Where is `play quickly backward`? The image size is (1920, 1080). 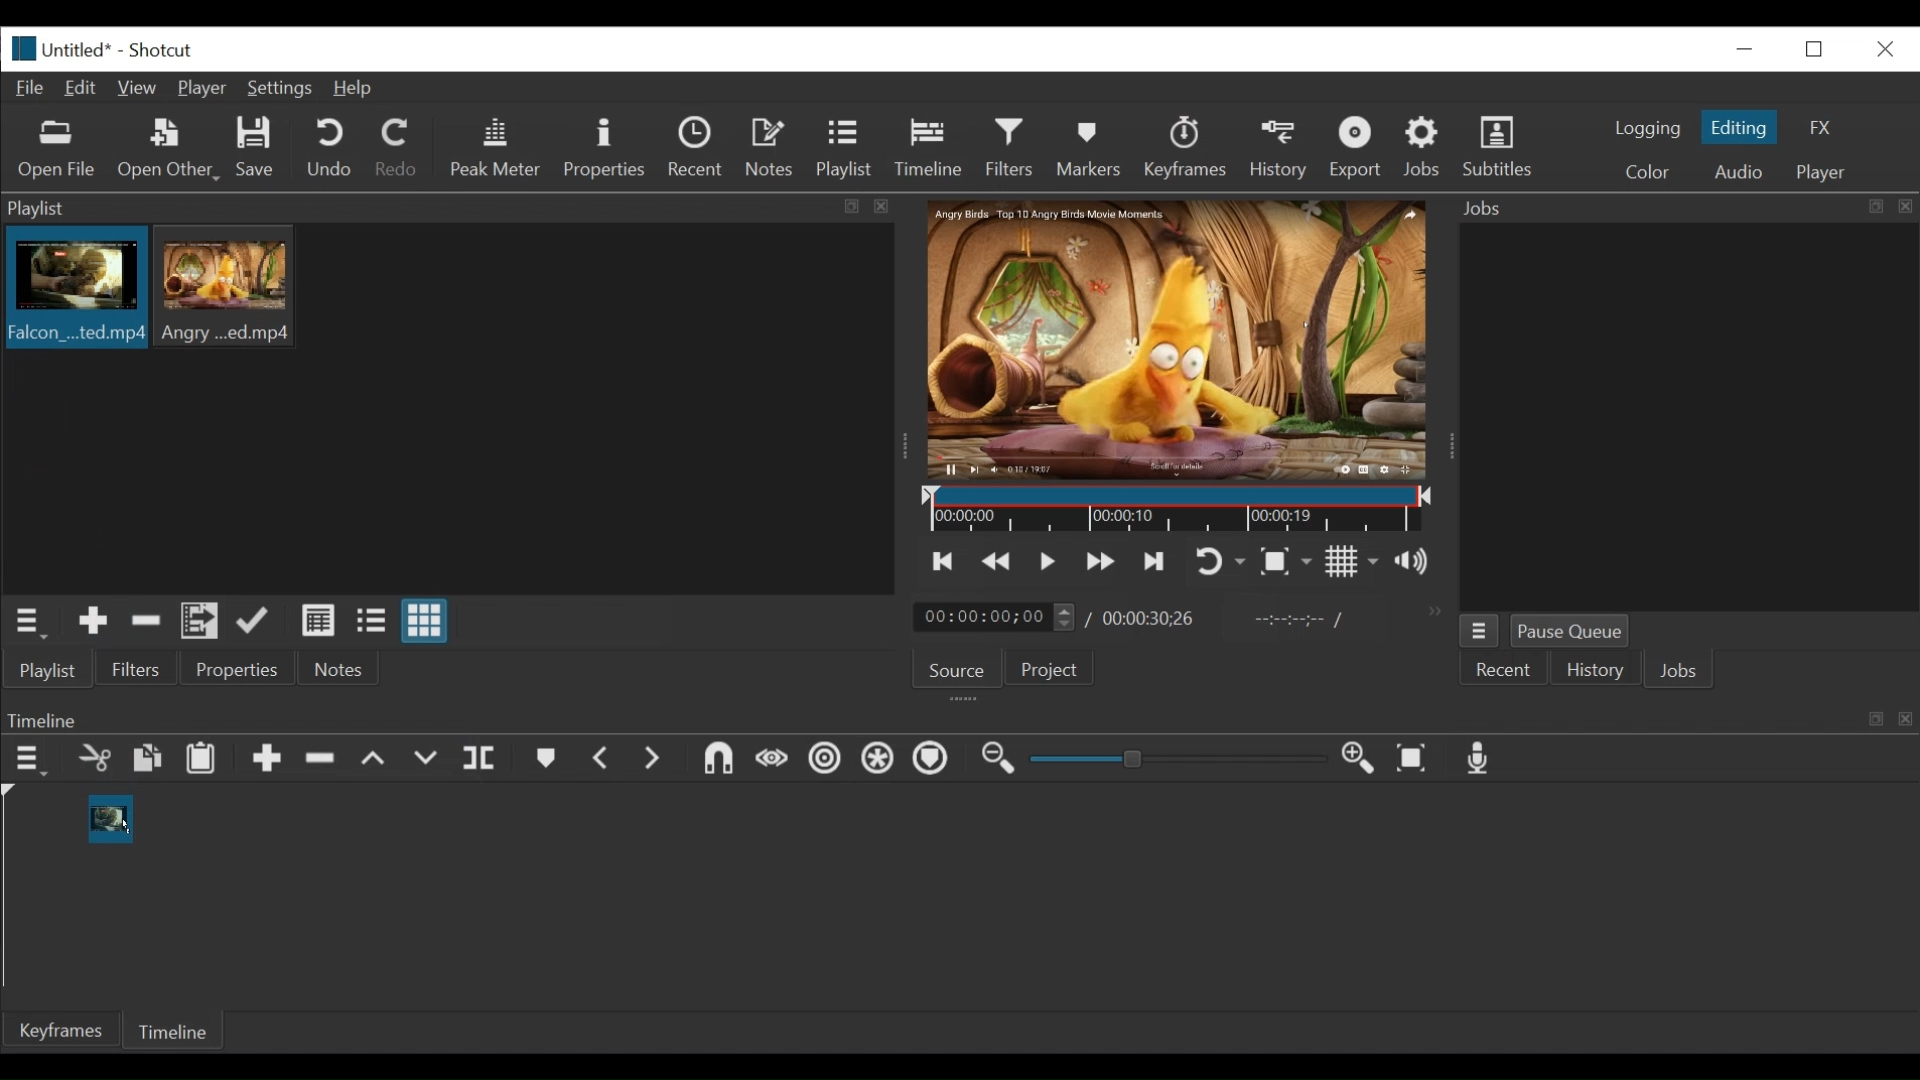
play quickly backward is located at coordinates (997, 562).